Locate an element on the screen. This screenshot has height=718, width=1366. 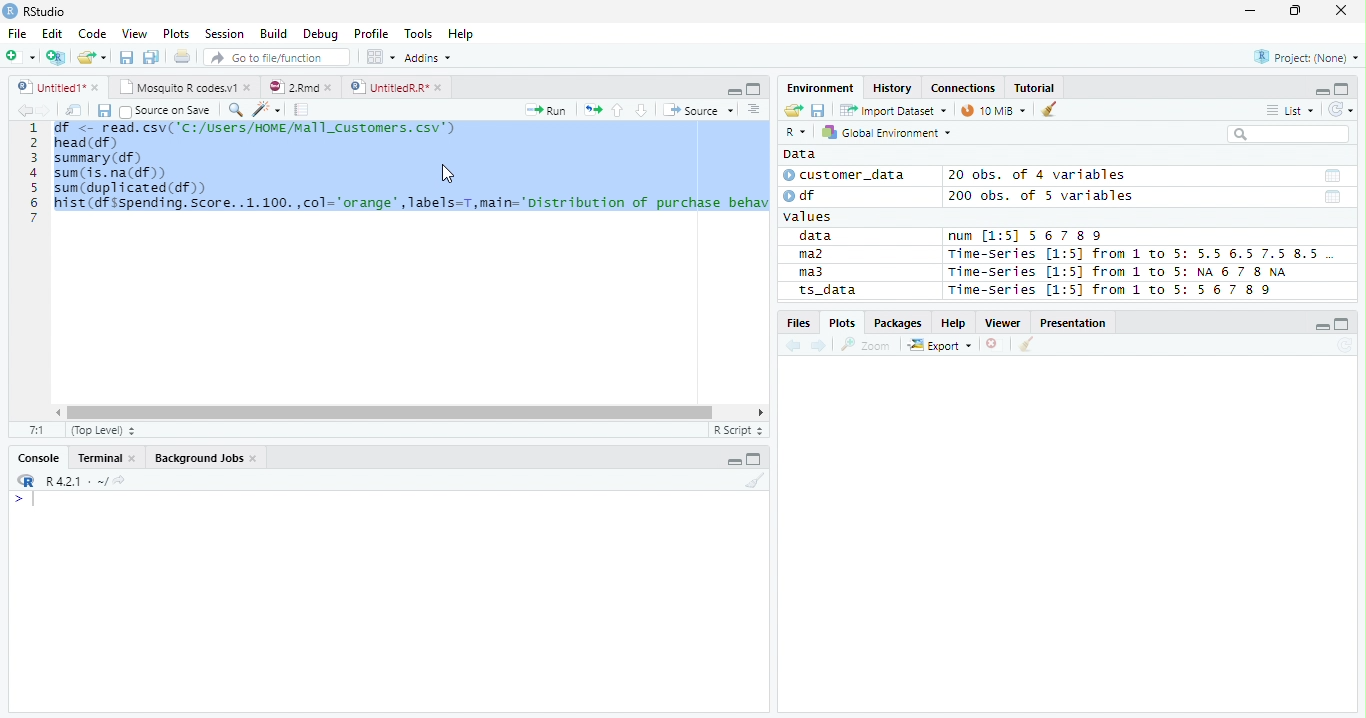
Date is located at coordinates (1331, 176).